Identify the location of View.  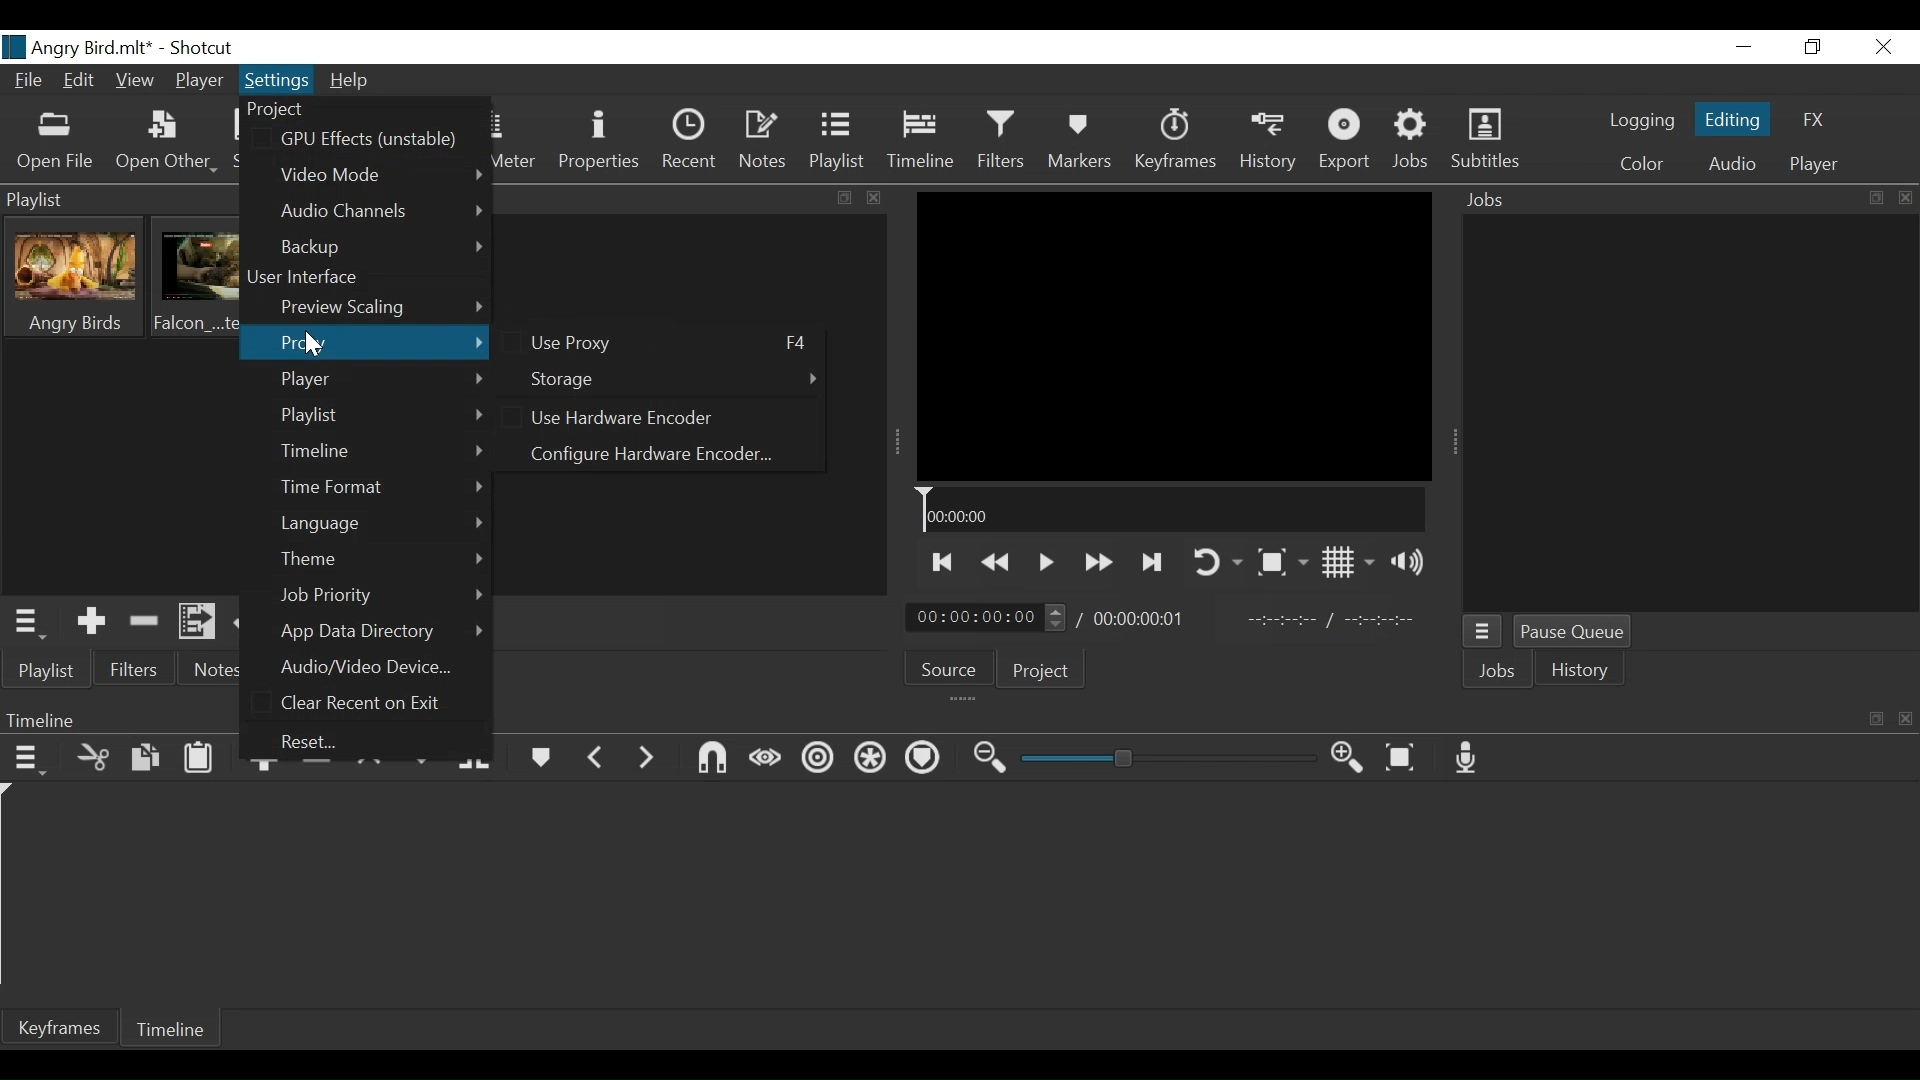
(137, 79).